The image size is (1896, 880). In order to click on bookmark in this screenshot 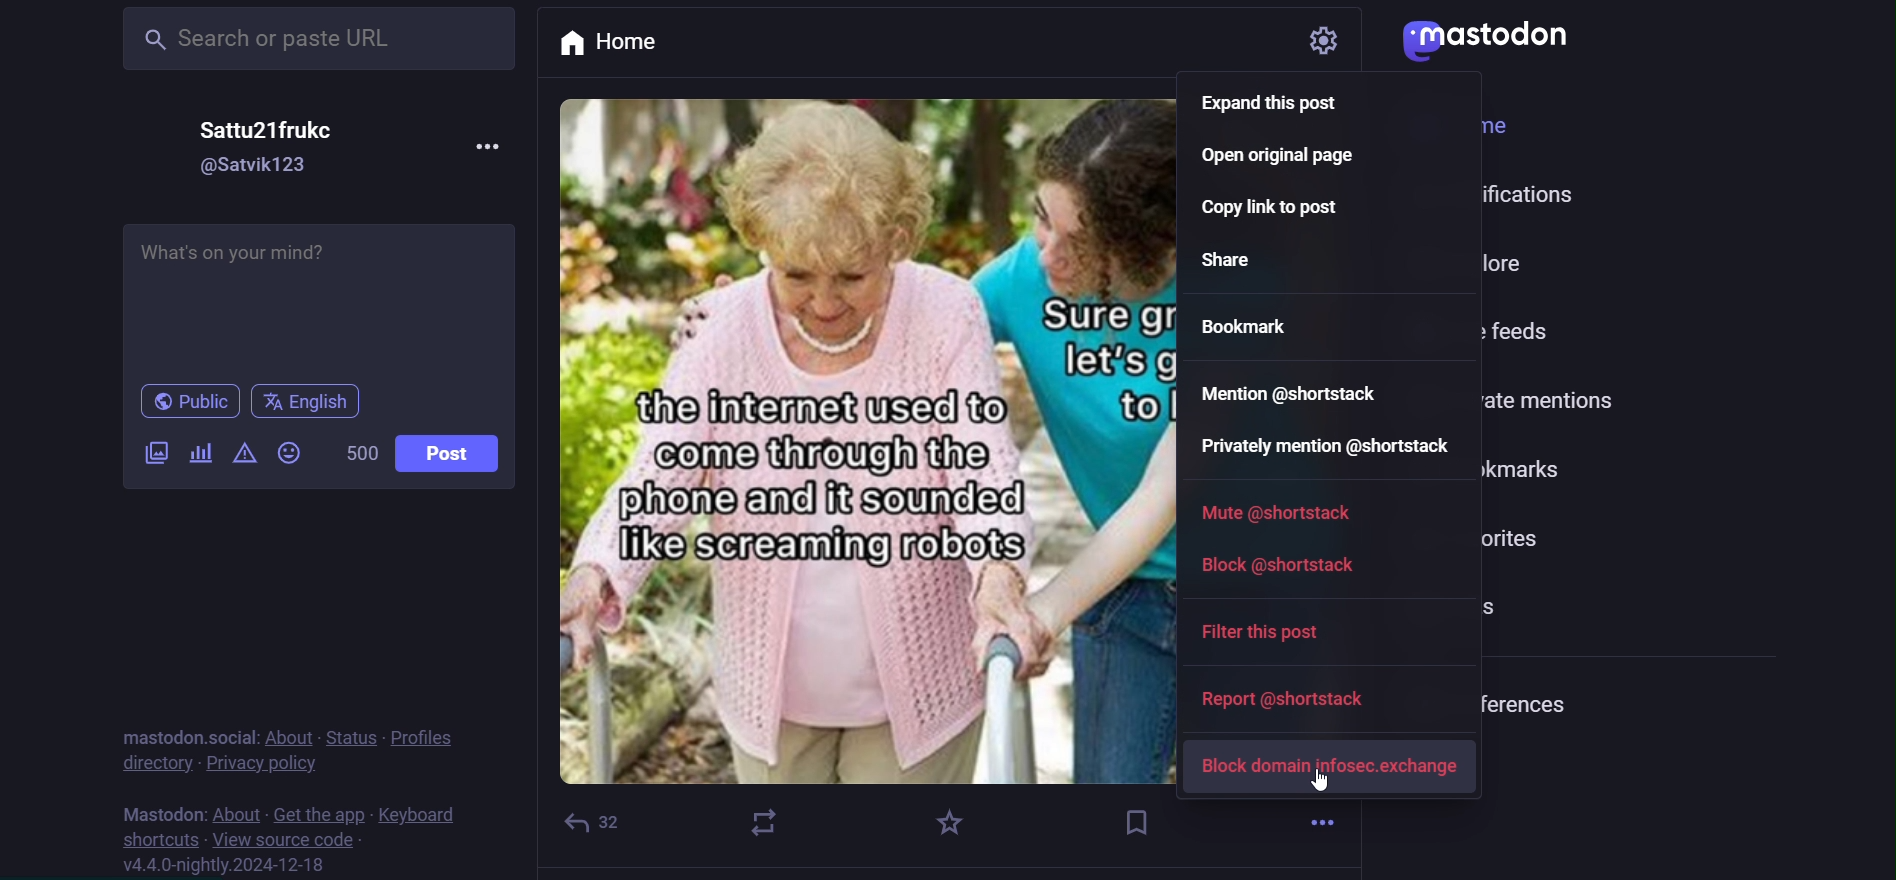, I will do `click(1141, 821)`.